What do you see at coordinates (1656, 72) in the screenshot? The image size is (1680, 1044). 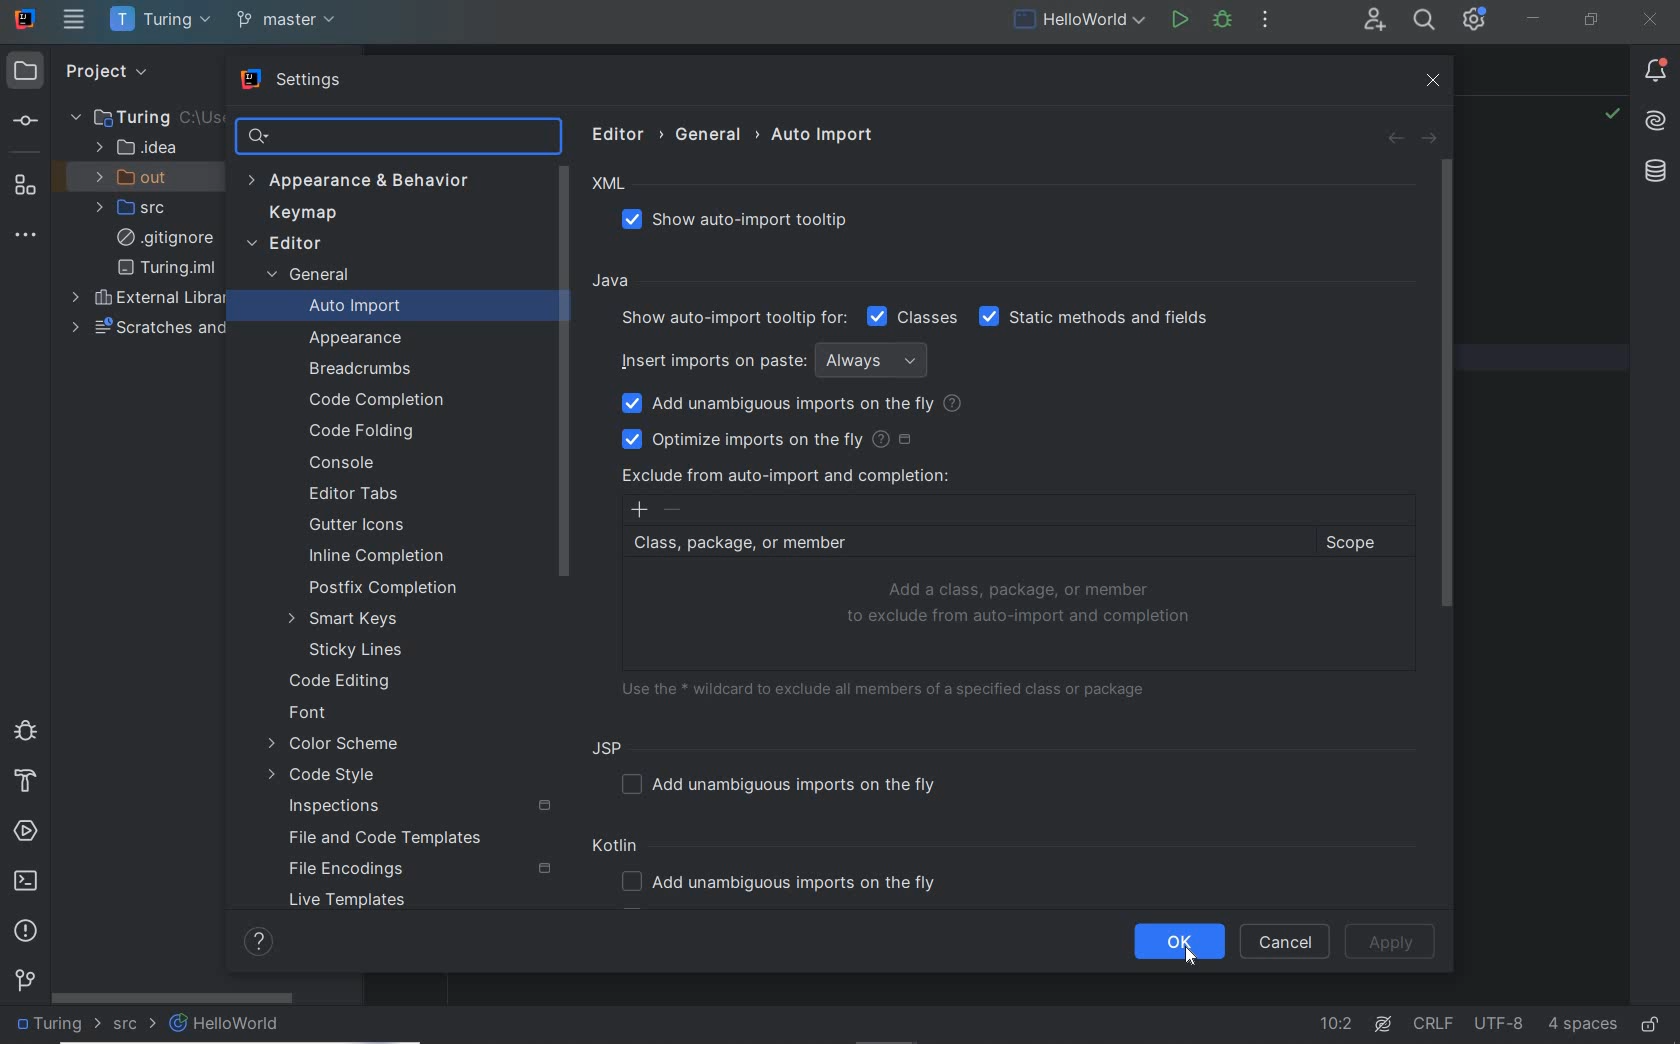 I see `NOTIFICATIONS` at bounding box center [1656, 72].